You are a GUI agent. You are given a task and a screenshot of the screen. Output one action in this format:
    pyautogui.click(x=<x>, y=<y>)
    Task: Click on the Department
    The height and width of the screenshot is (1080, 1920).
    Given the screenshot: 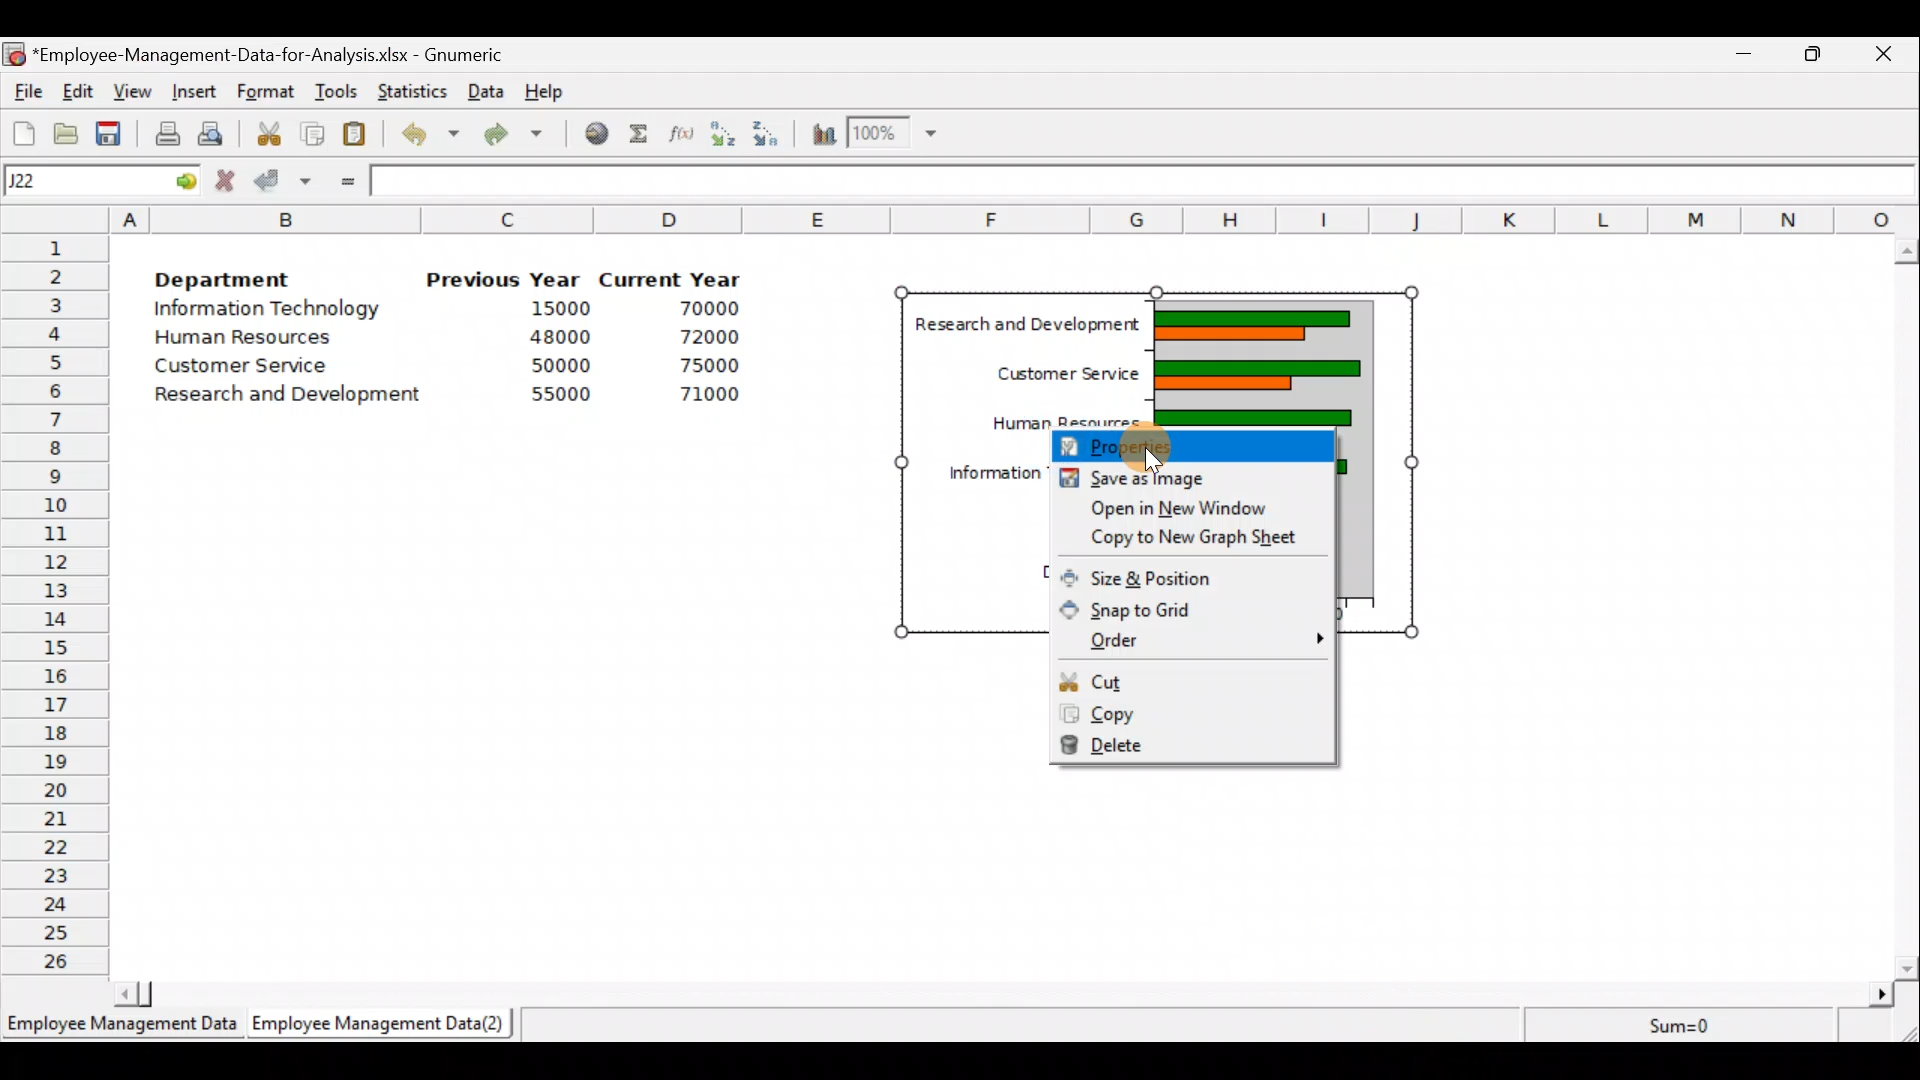 What is the action you would take?
    pyautogui.click(x=238, y=280)
    